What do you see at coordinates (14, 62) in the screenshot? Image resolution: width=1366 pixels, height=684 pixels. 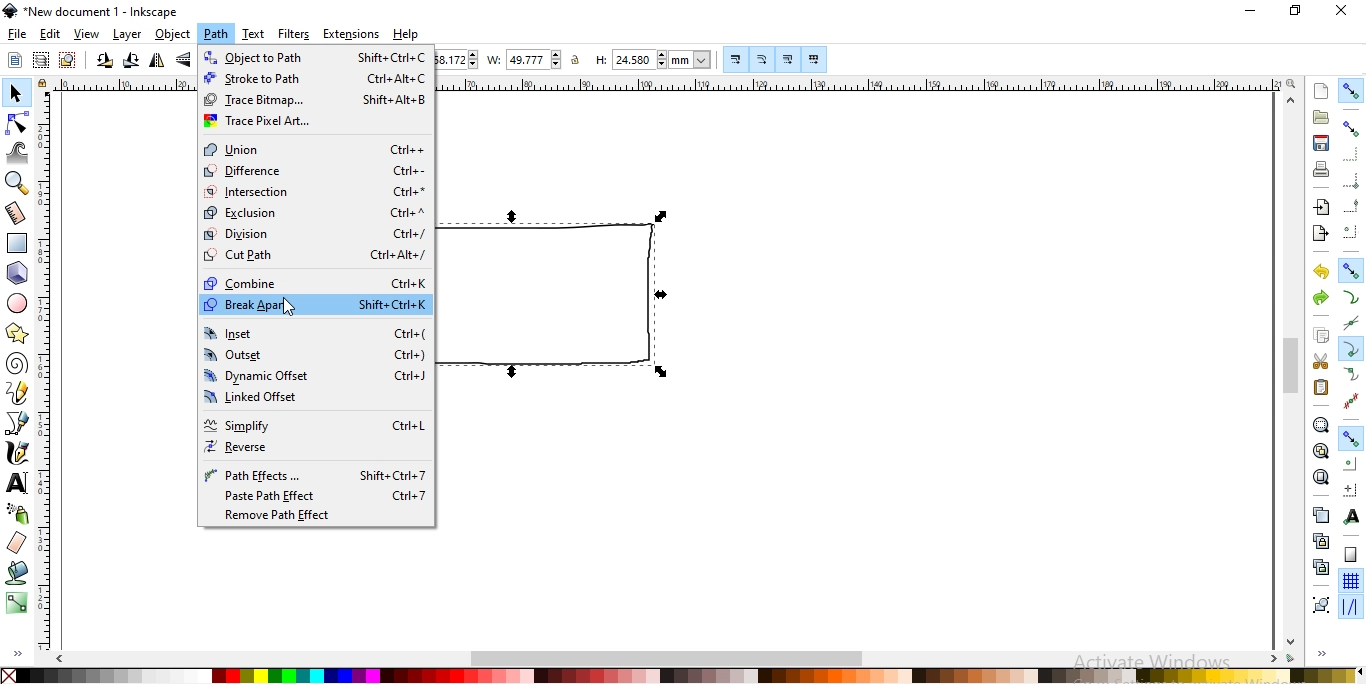 I see `select all objects or all nodes` at bounding box center [14, 62].